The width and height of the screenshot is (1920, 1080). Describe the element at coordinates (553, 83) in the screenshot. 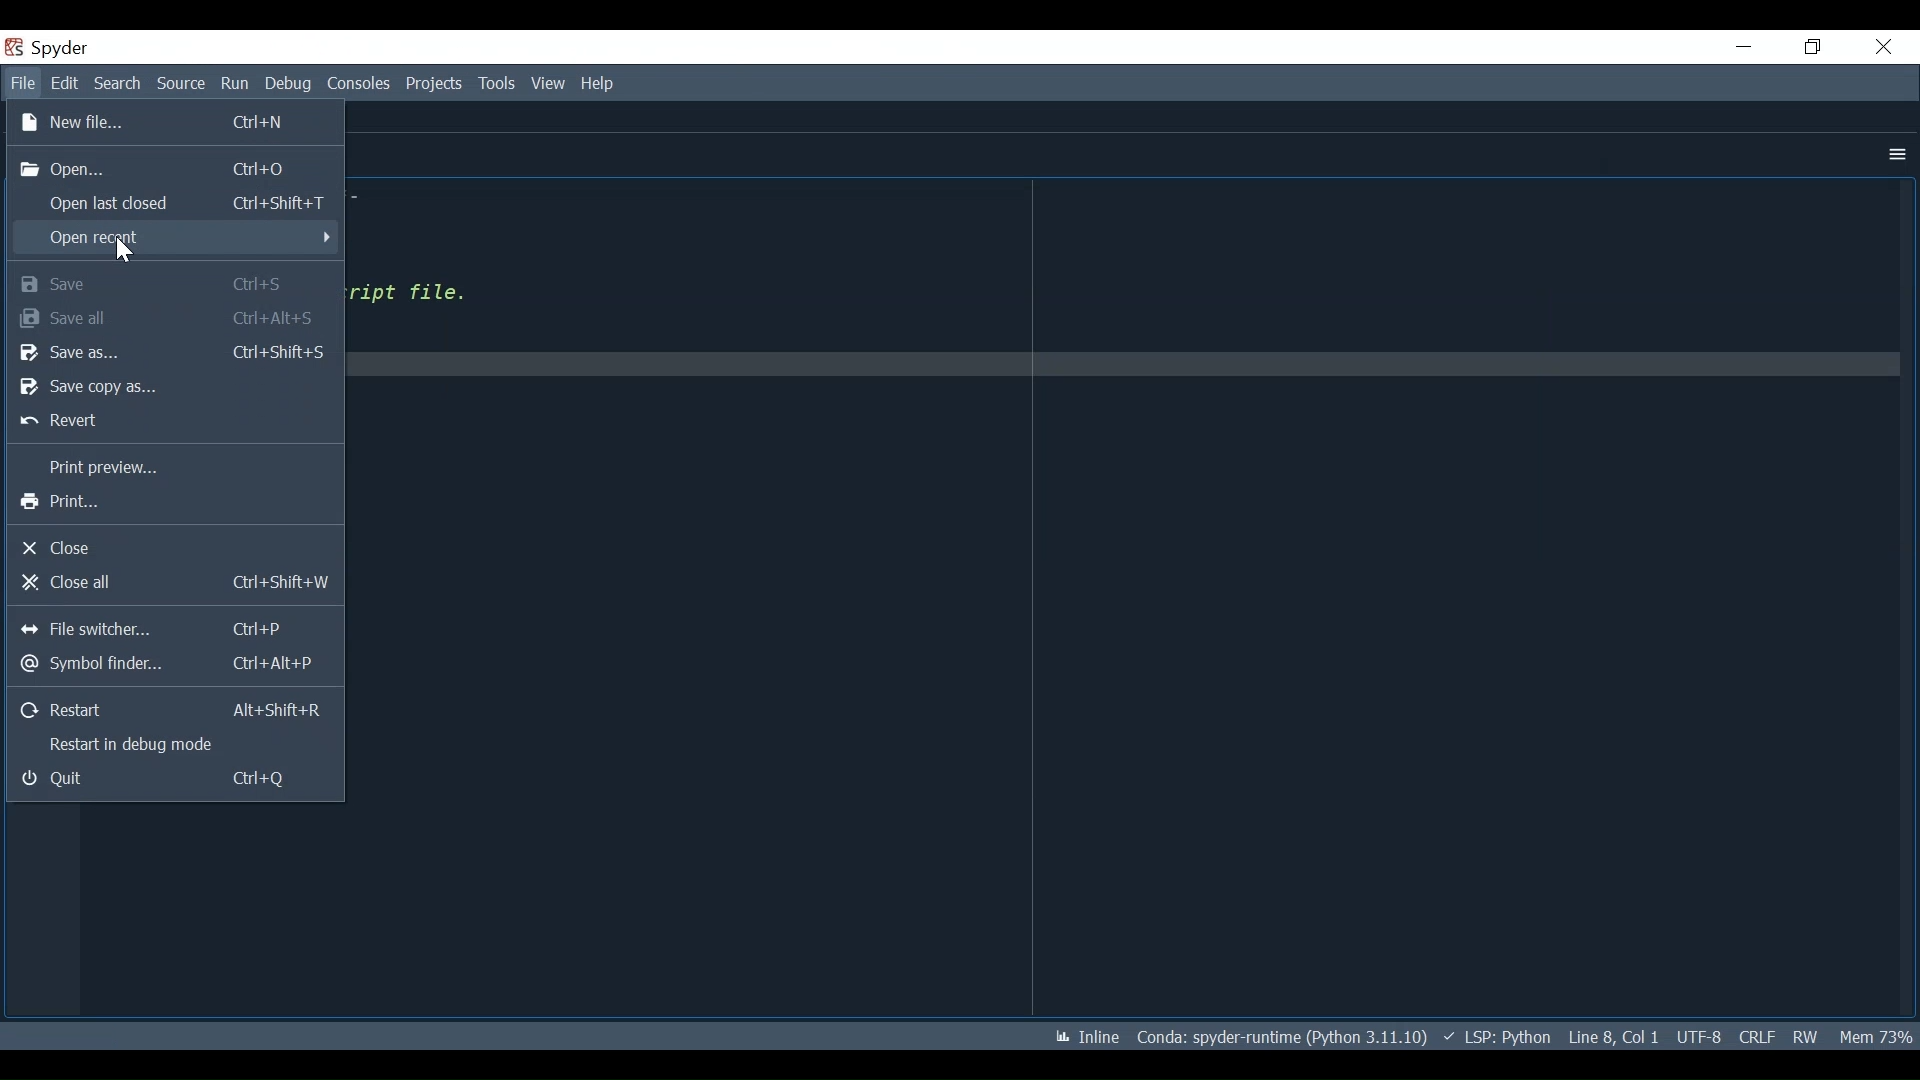

I see `View` at that location.